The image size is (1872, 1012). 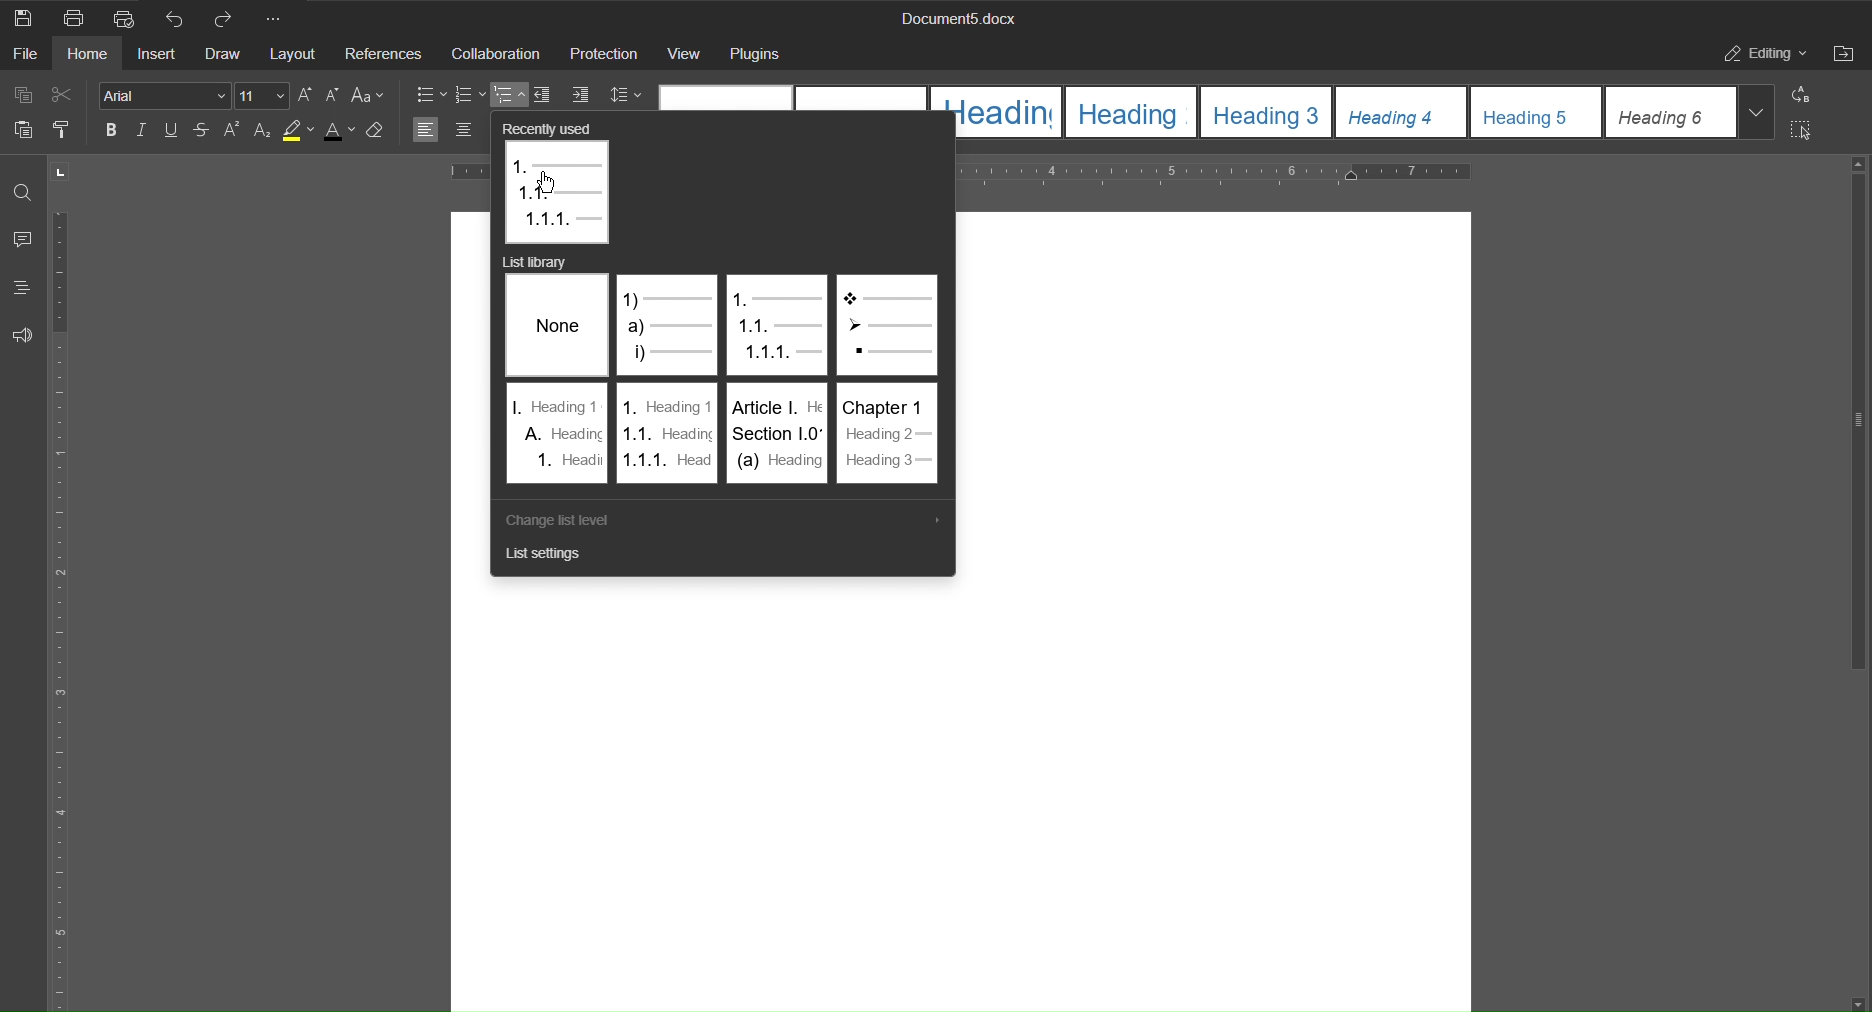 I want to click on List Library, so click(x=728, y=378).